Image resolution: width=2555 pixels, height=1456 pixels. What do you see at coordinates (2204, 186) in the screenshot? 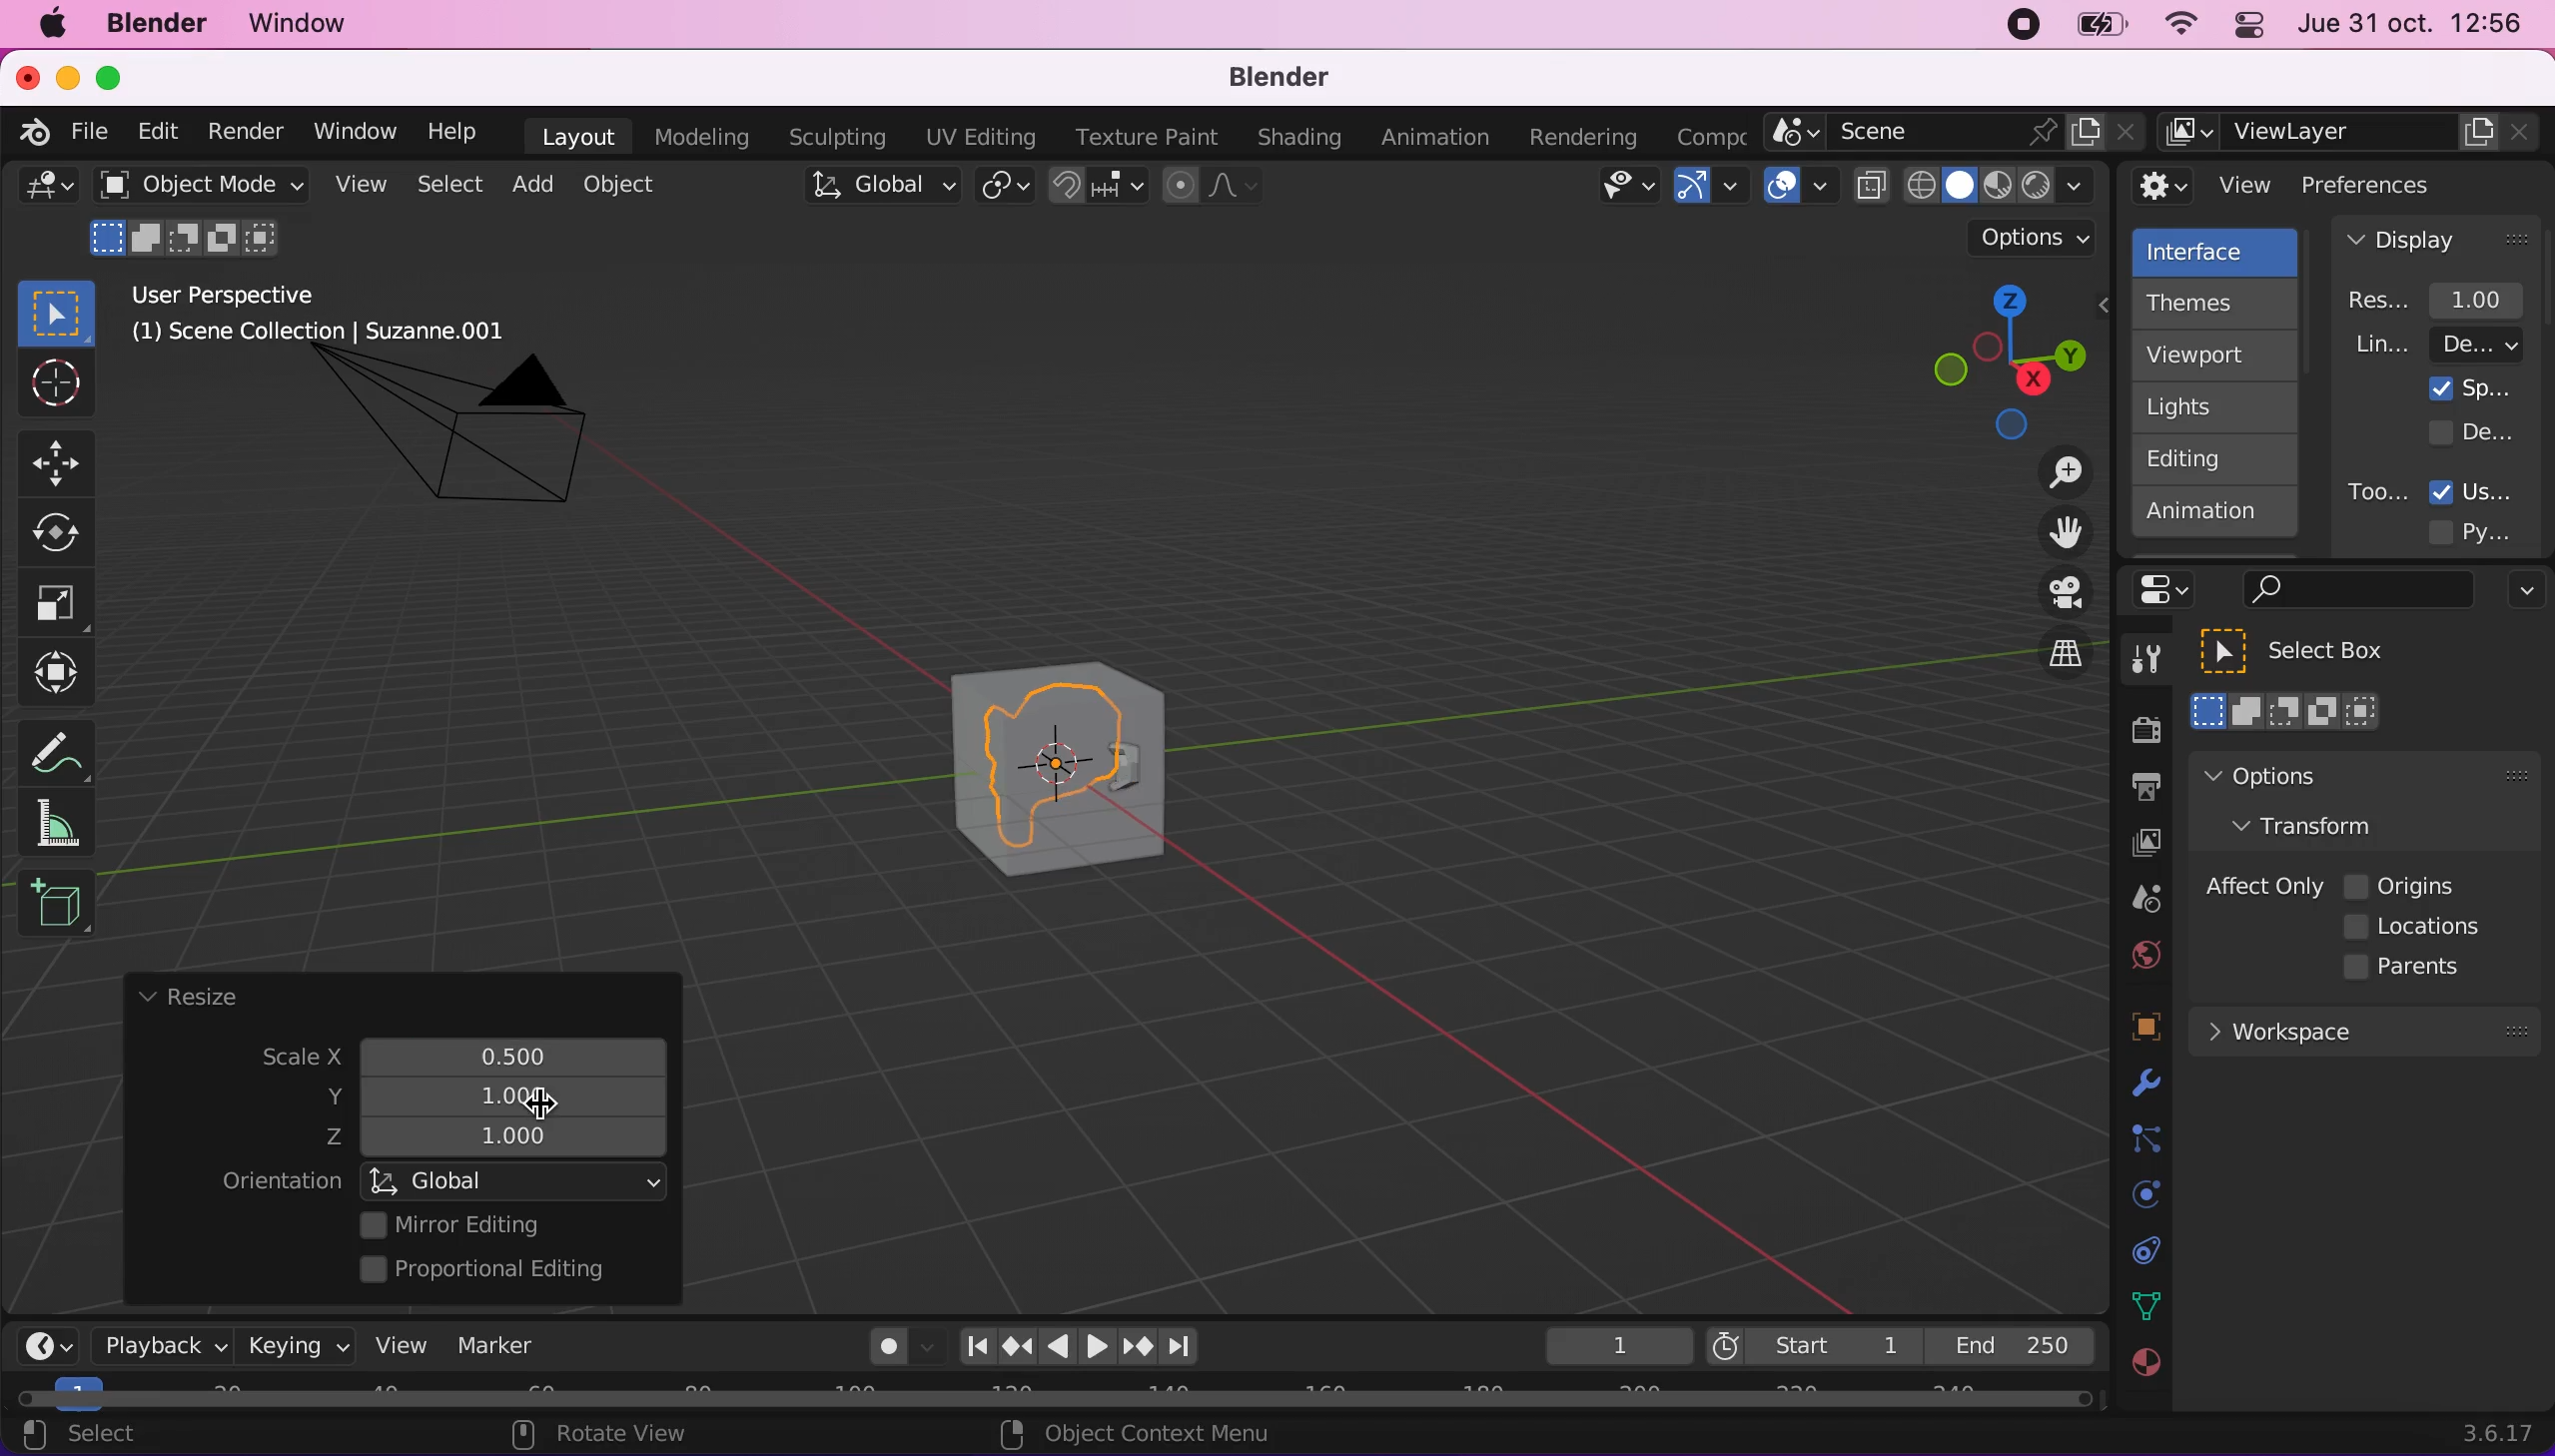
I see `view` at bounding box center [2204, 186].